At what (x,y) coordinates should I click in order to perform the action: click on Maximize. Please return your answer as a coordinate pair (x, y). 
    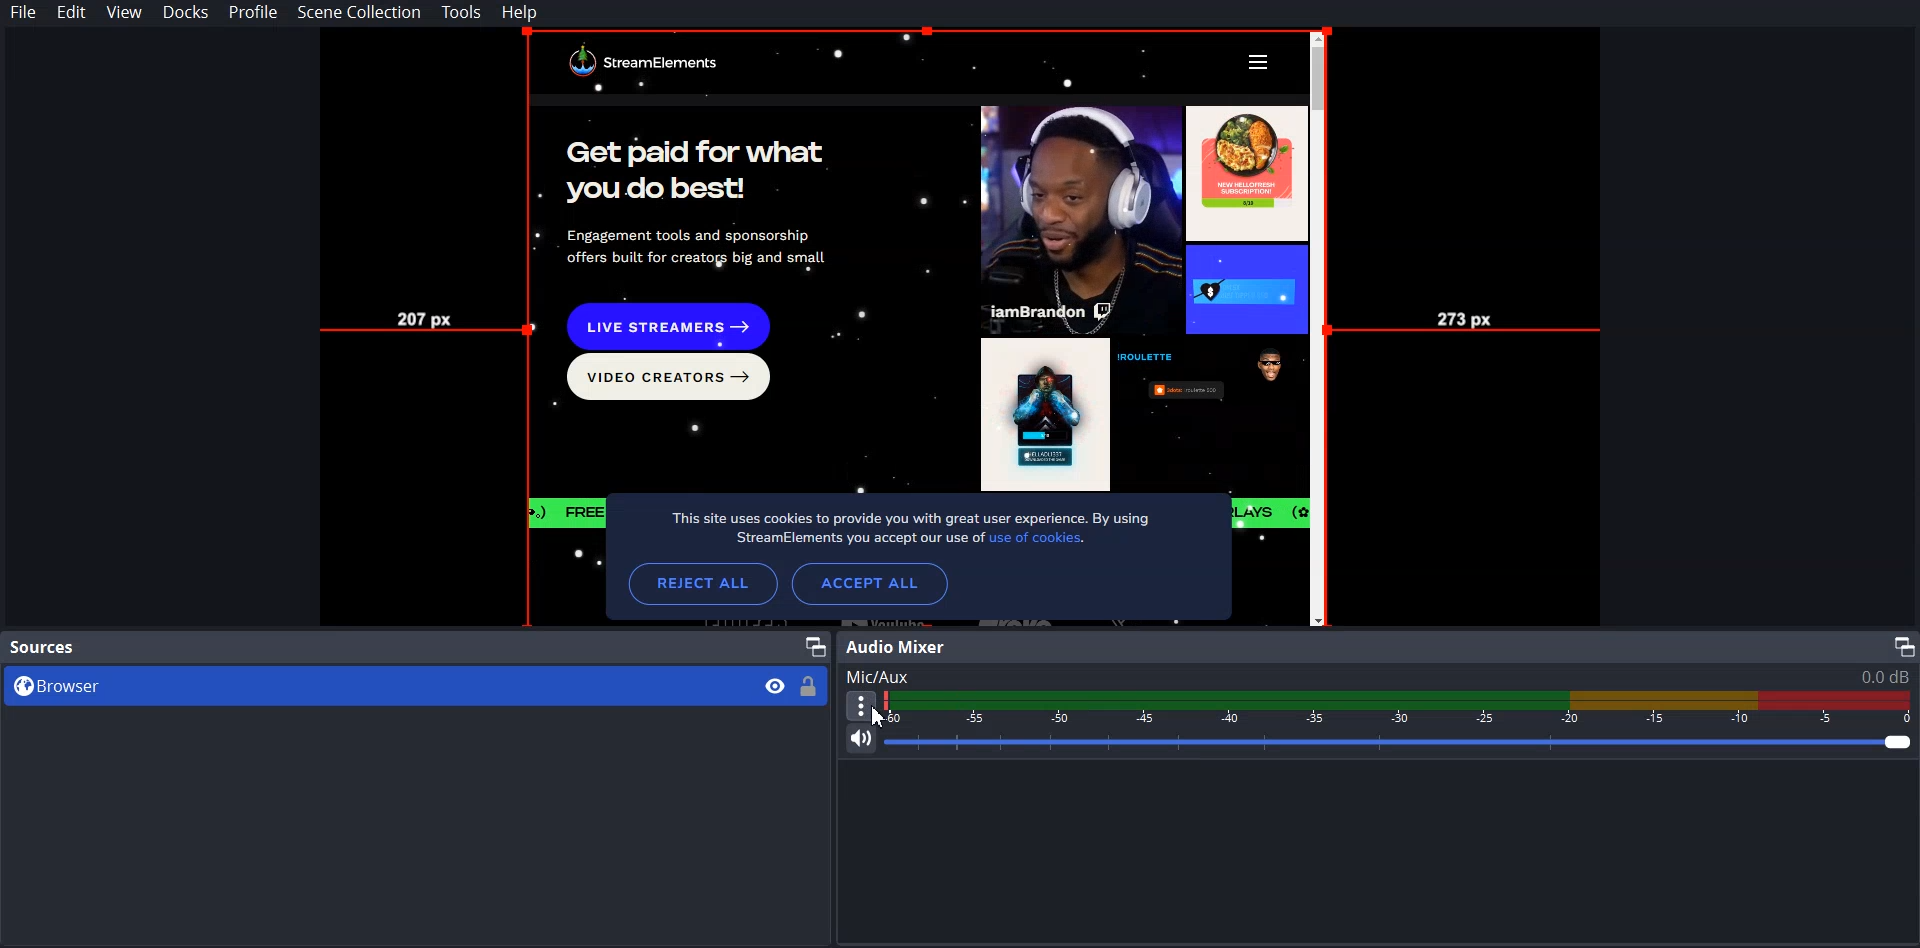
    Looking at the image, I should click on (815, 645).